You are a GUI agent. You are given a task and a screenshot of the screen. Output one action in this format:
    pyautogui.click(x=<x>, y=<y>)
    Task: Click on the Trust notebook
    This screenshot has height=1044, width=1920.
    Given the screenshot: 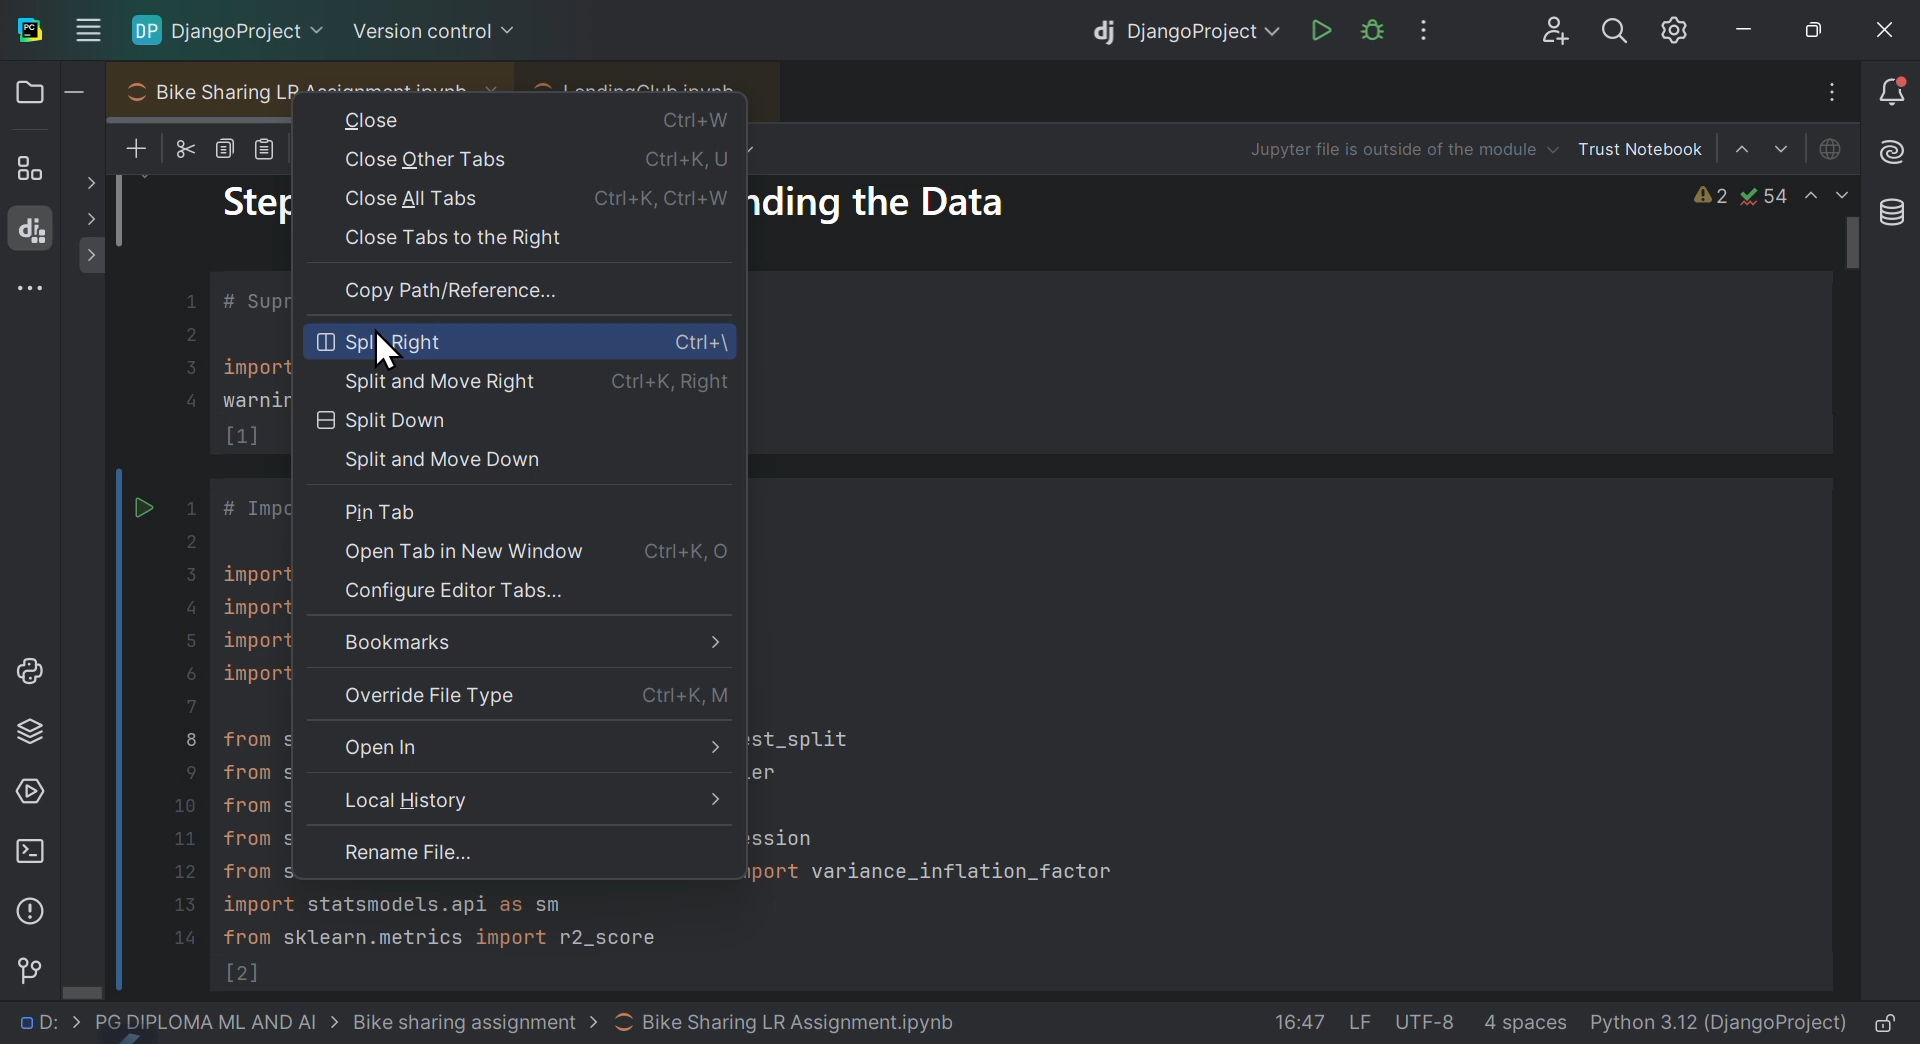 What is the action you would take?
    pyautogui.click(x=1641, y=153)
    